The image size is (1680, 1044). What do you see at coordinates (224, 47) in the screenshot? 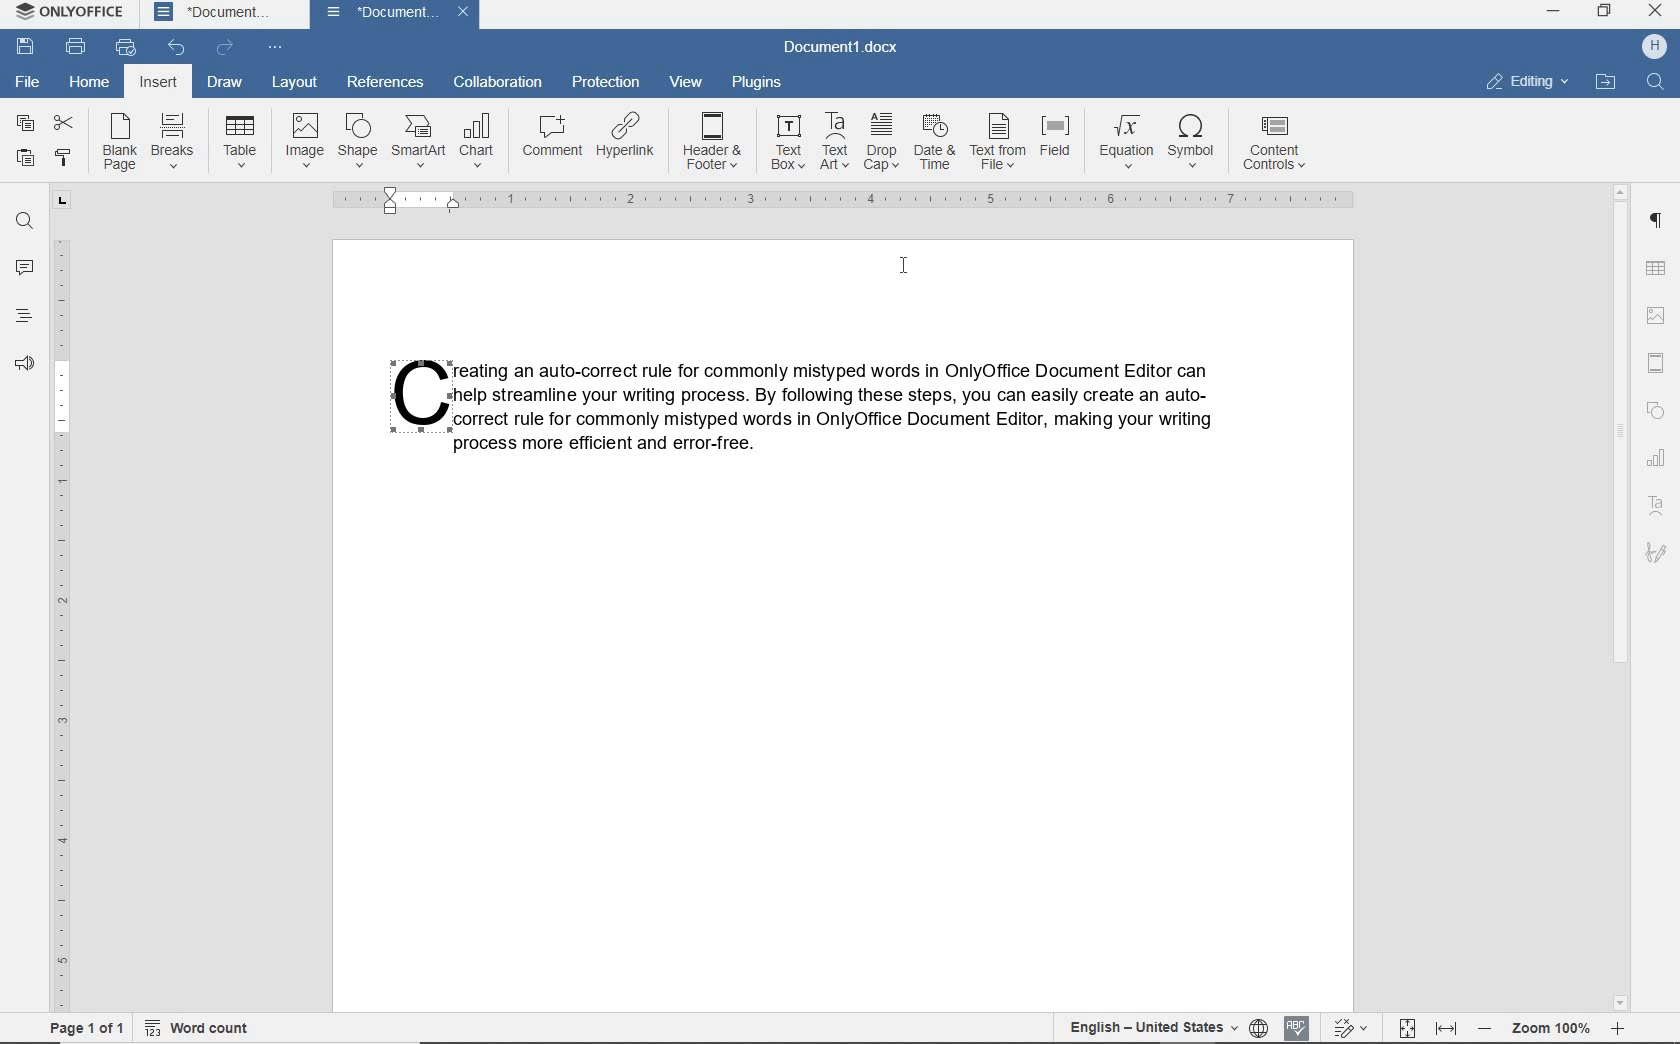
I see `redo` at bounding box center [224, 47].